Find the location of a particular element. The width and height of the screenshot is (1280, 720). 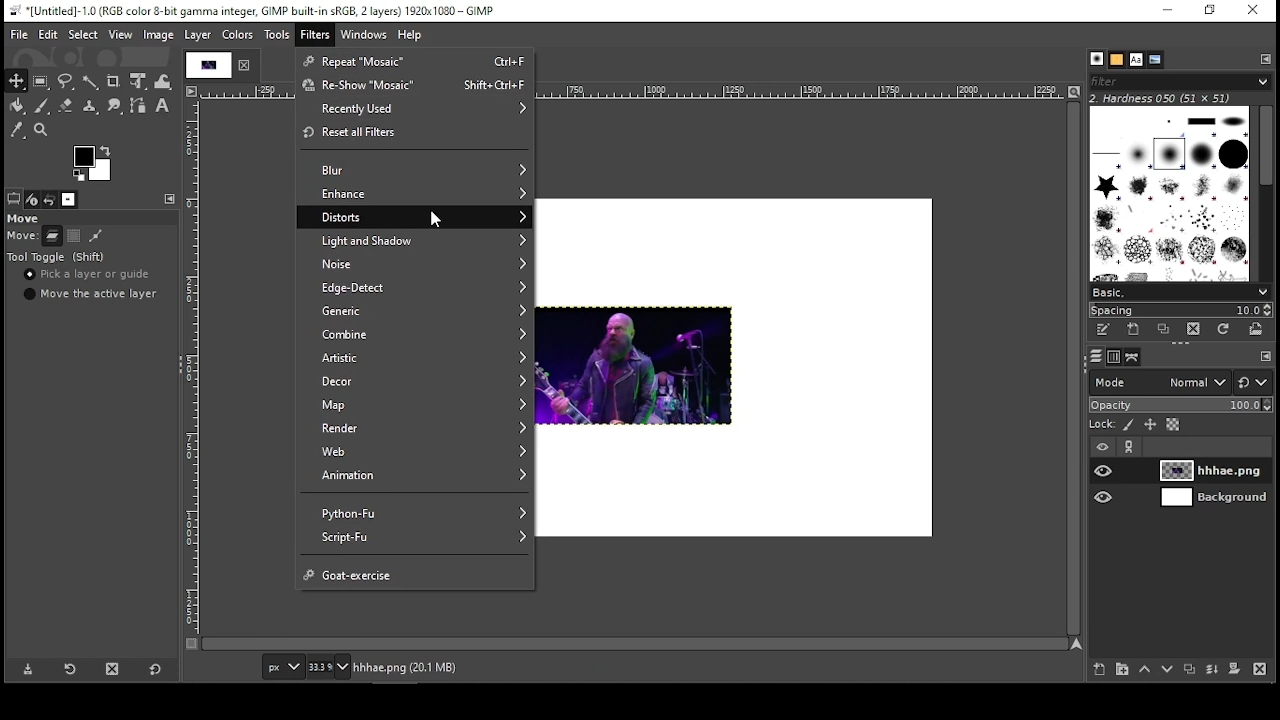

brushes is located at coordinates (1171, 193).